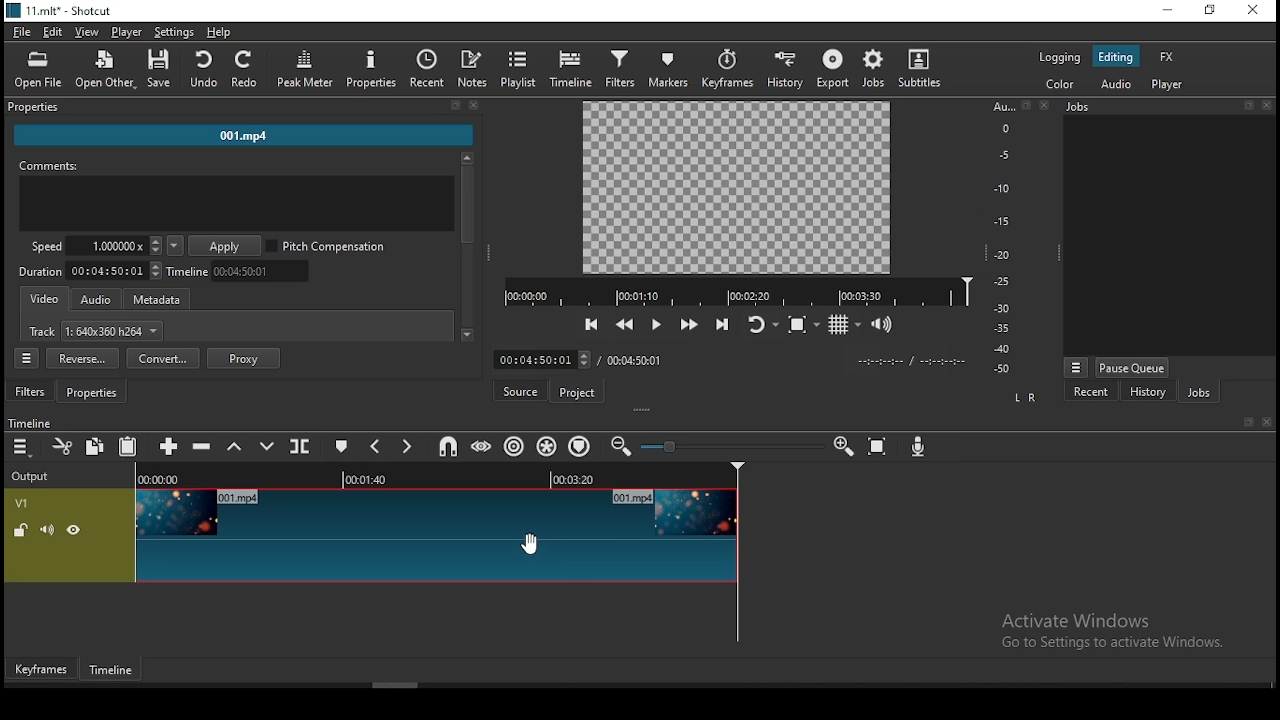 This screenshot has width=1280, height=720. What do you see at coordinates (879, 444) in the screenshot?
I see `zoom timeline to fit` at bounding box center [879, 444].